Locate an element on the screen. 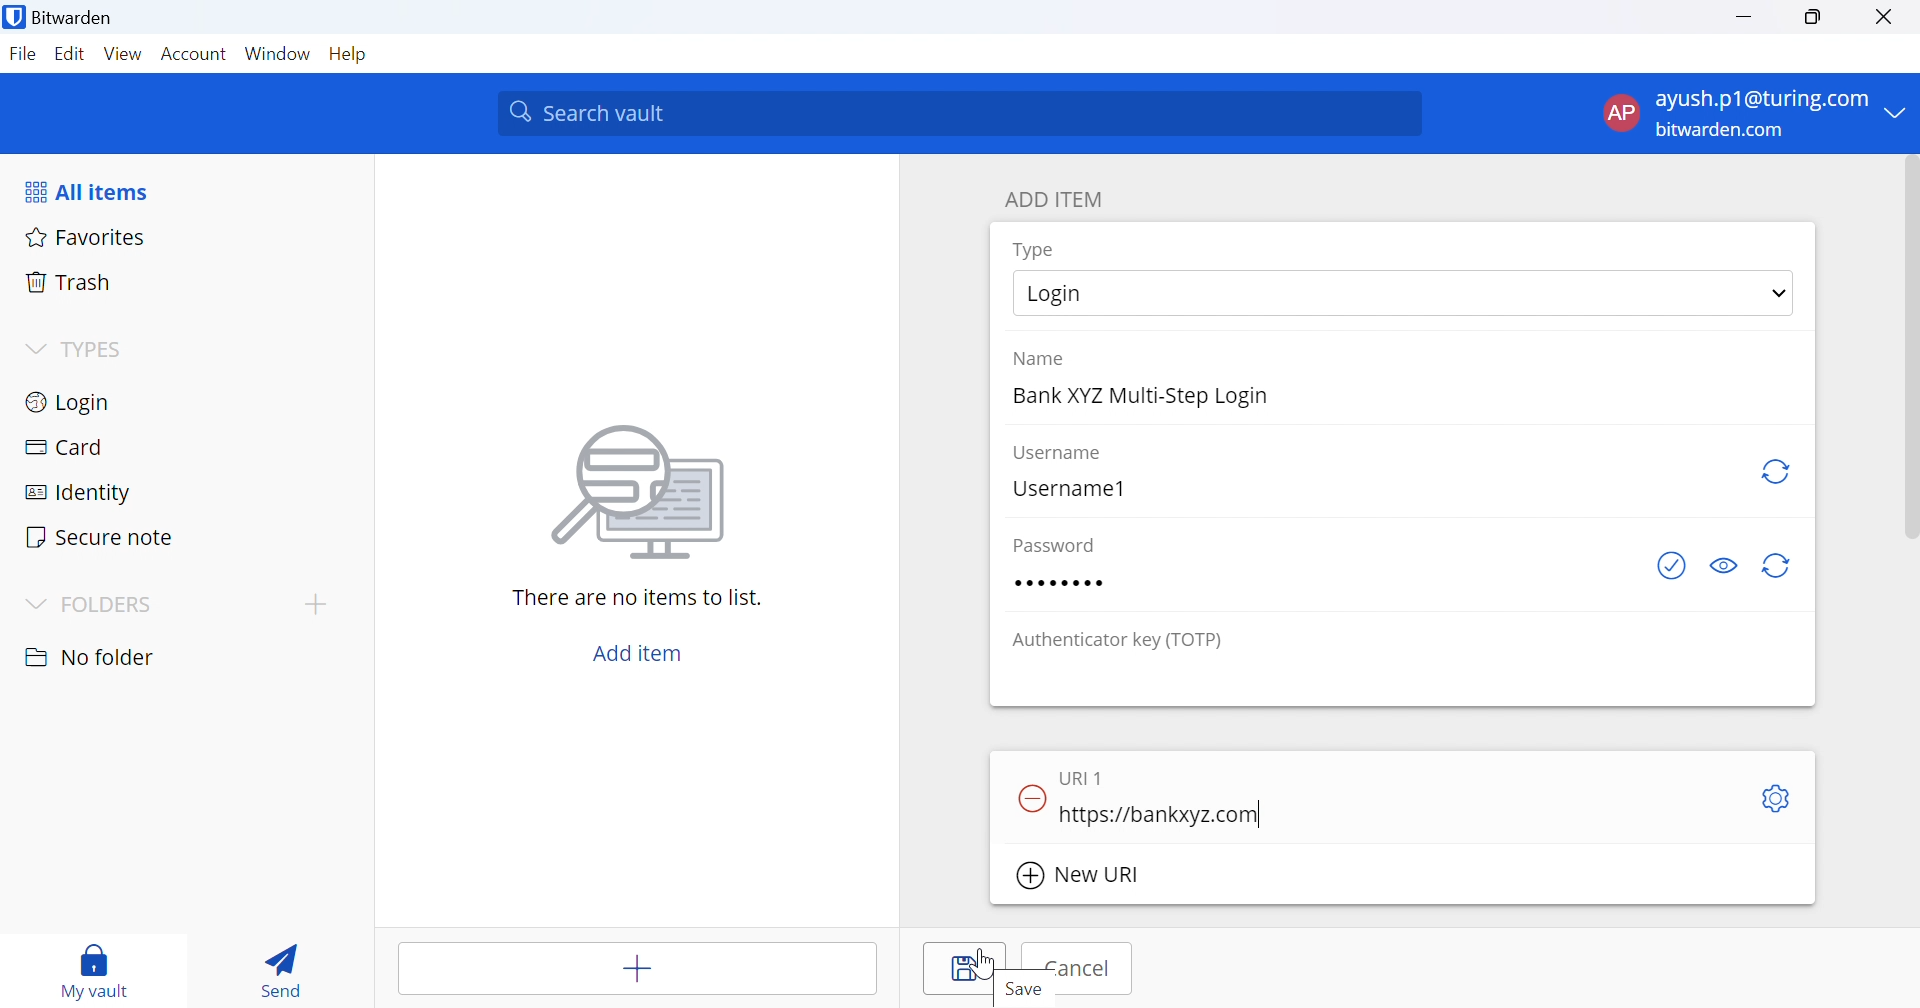  Drop Down is located at coordinates (1775, 295).